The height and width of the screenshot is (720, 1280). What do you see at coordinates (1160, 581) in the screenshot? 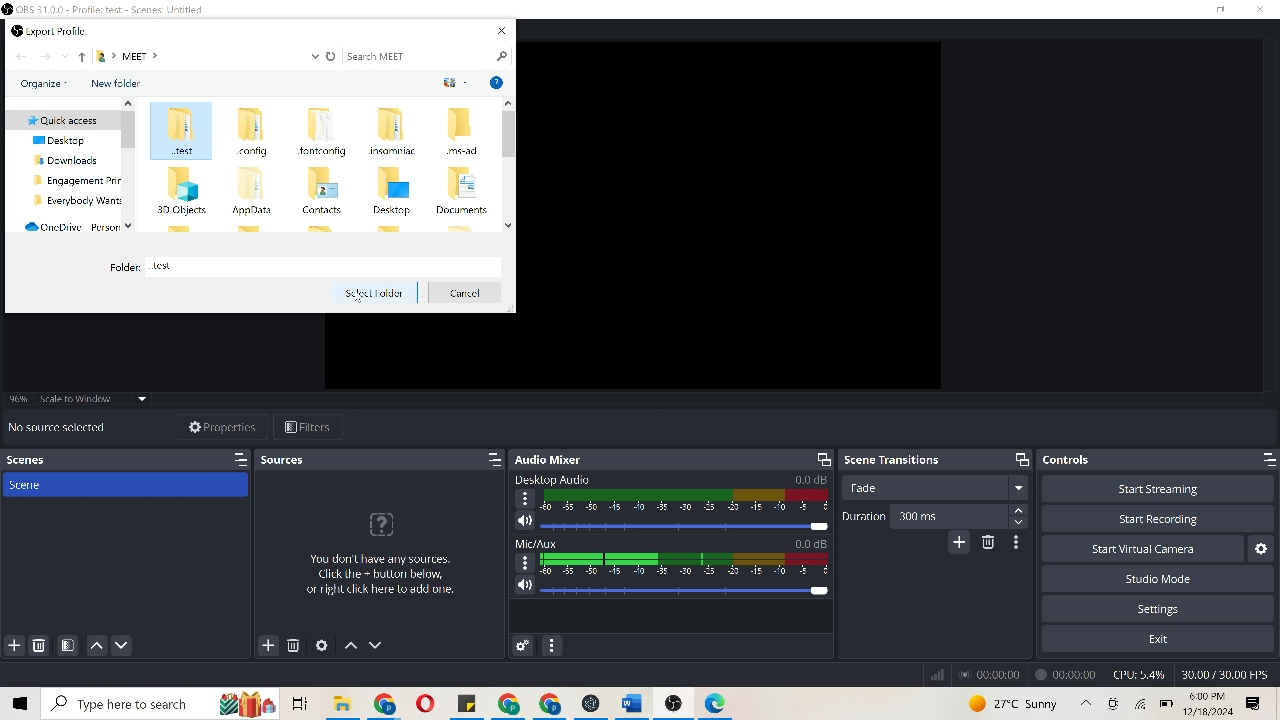
I see `studio mode` at bounding box center [1160, 581].